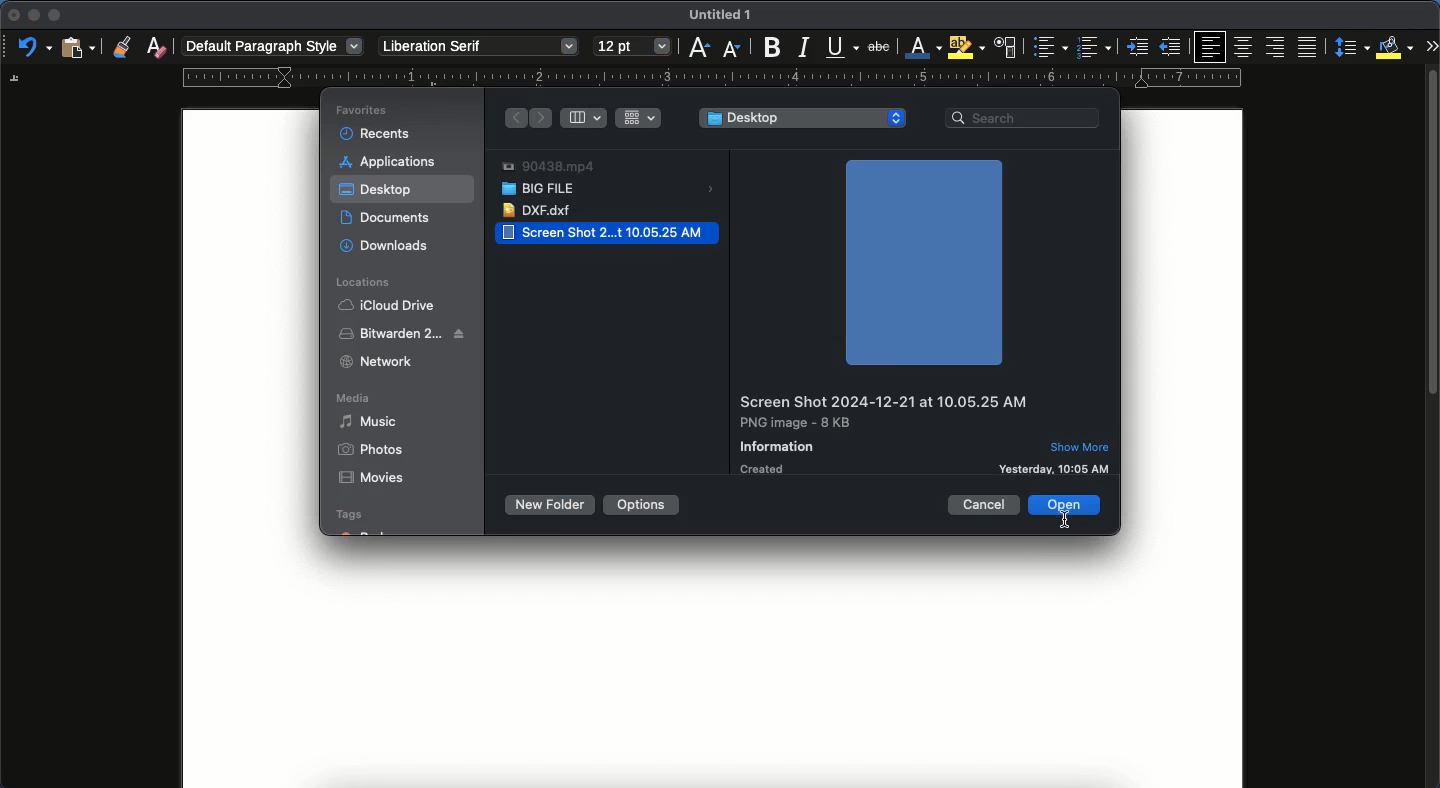 This screenshot has height=788, width=1440. What do you see at coordinates (376, 361) in the screenshot?
I see `network` at bounding box center [376, 361].